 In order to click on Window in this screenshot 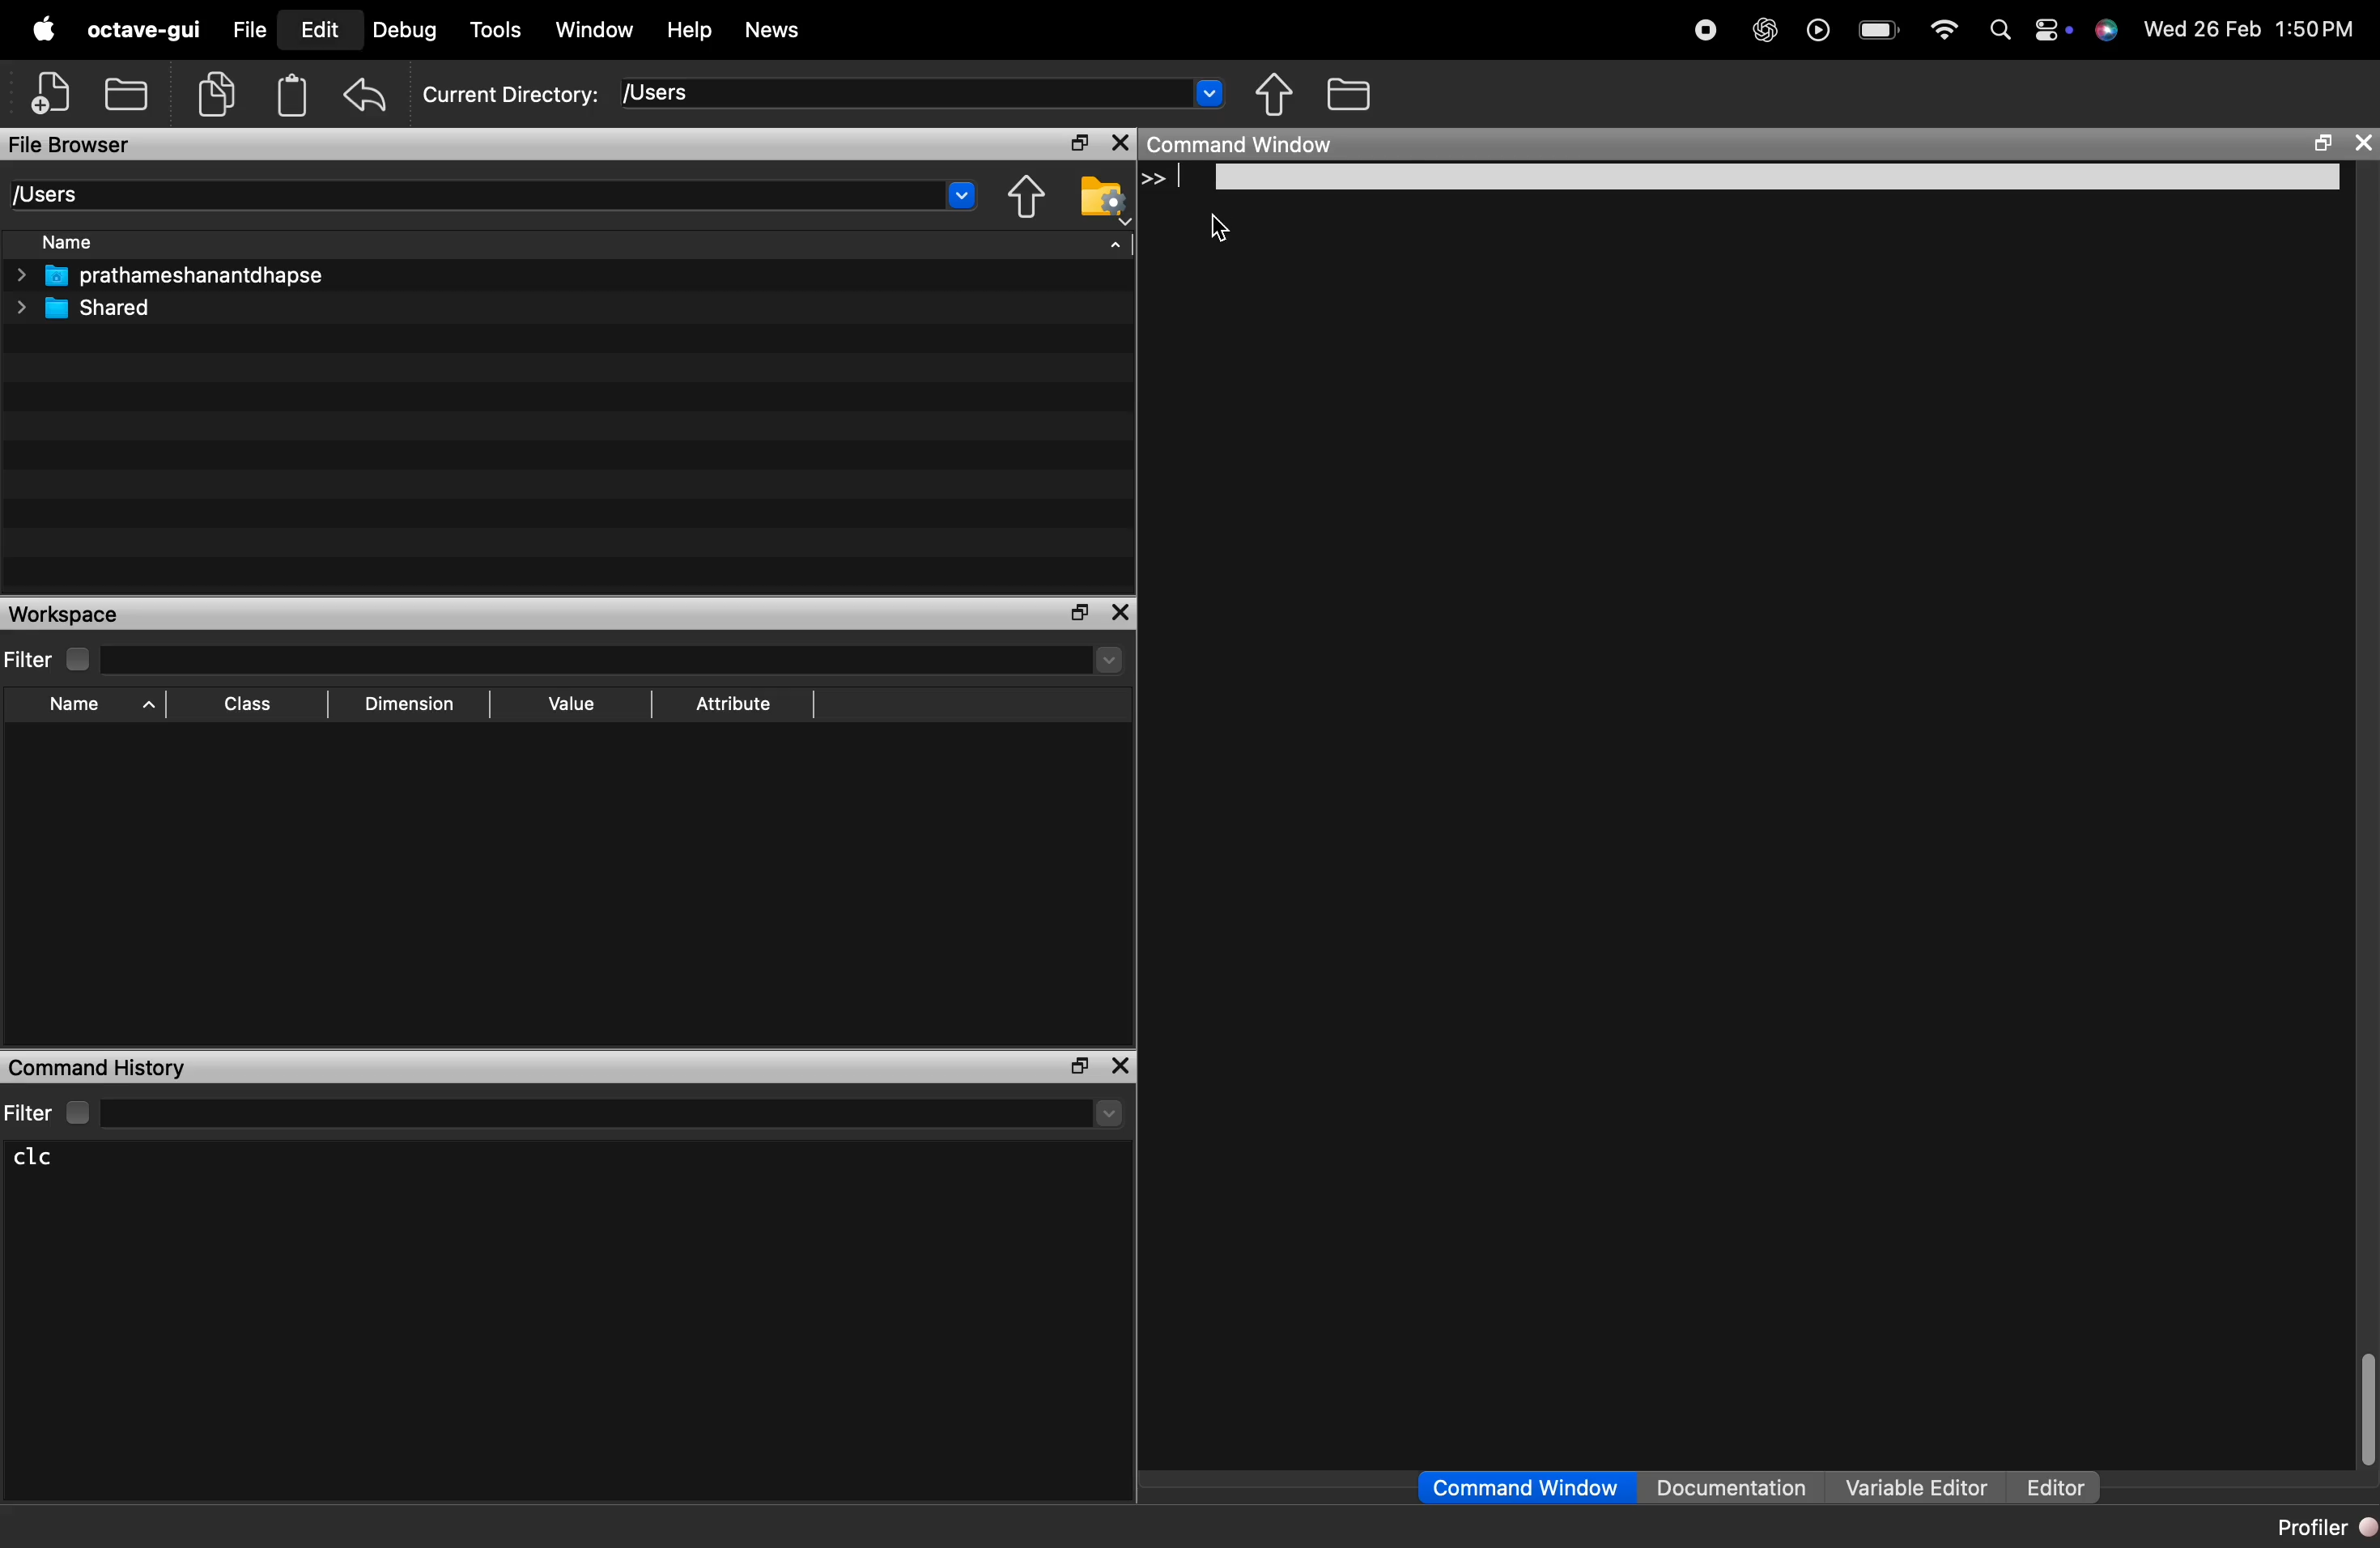, I will do `click(596, 30)`.